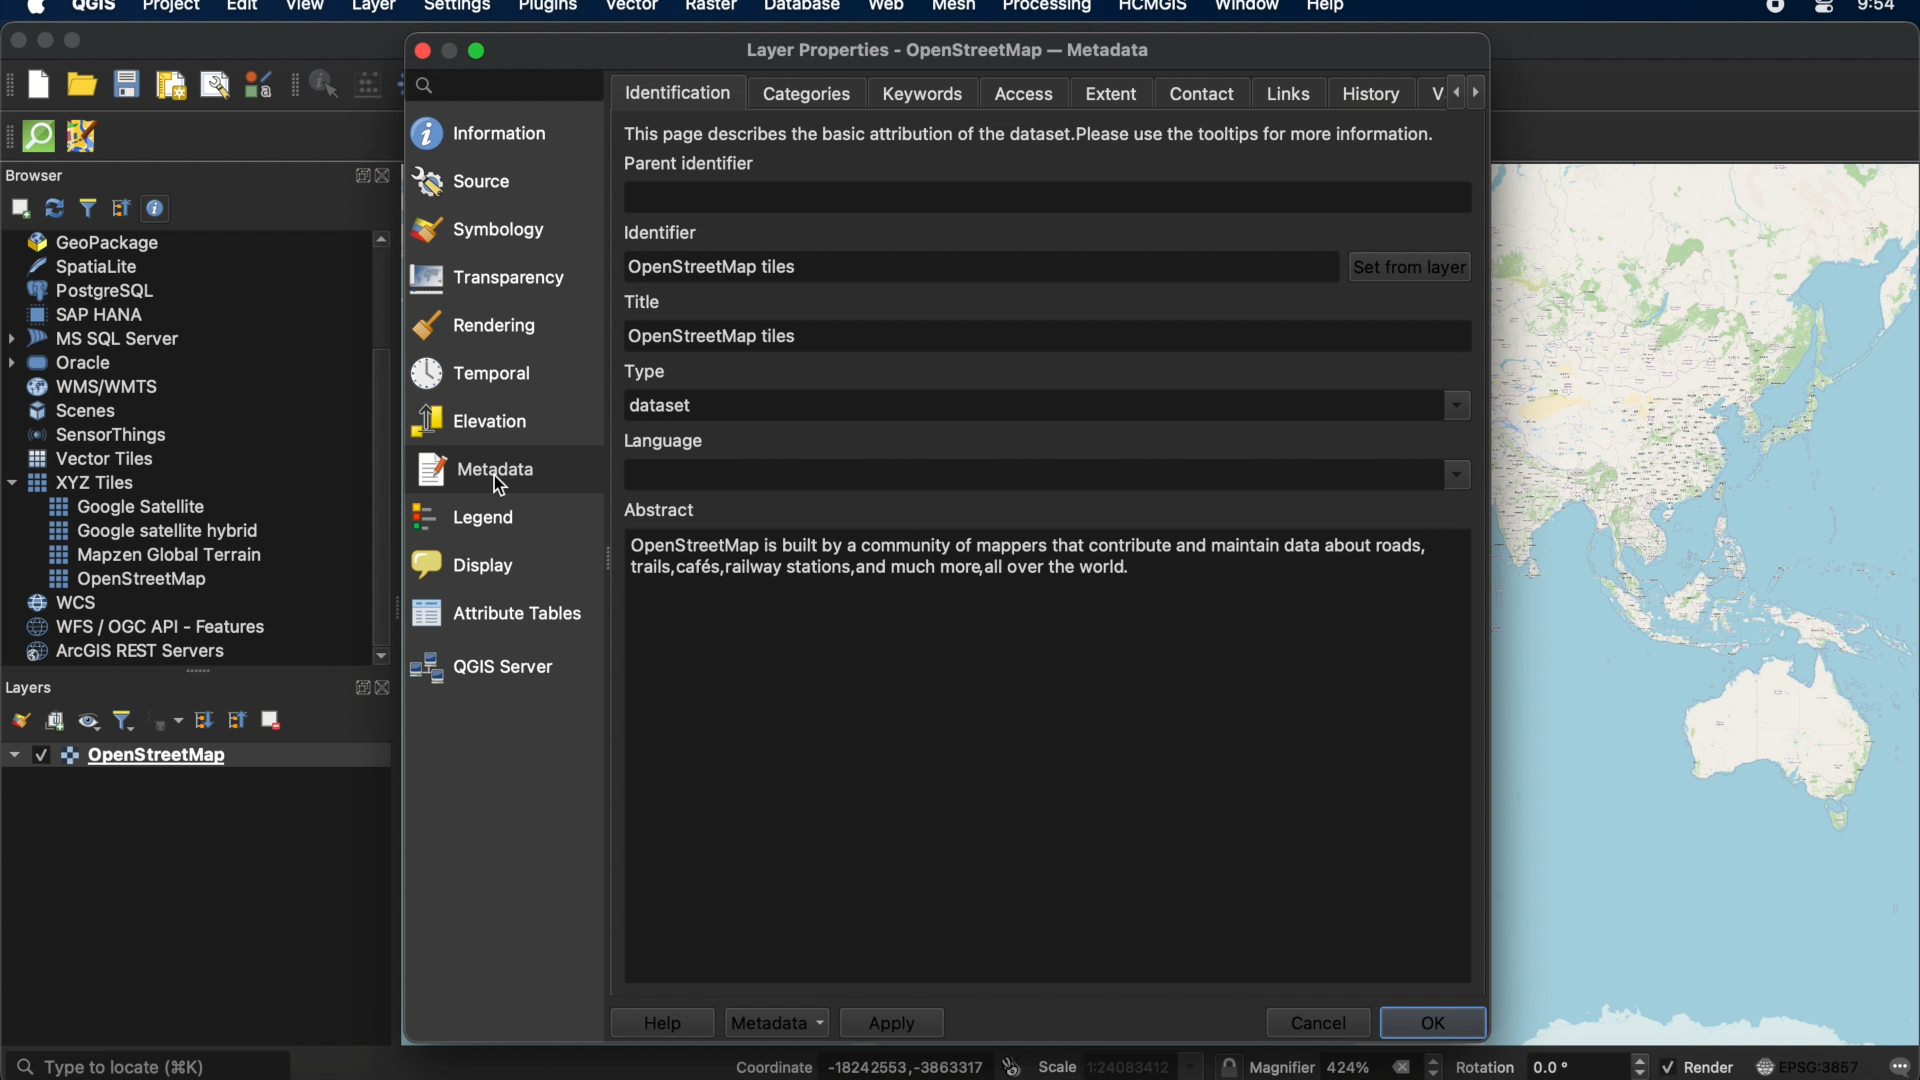  Describe the element at coordinates (295, 87) in the screenshot. I see `attributes toolbar` at that location.